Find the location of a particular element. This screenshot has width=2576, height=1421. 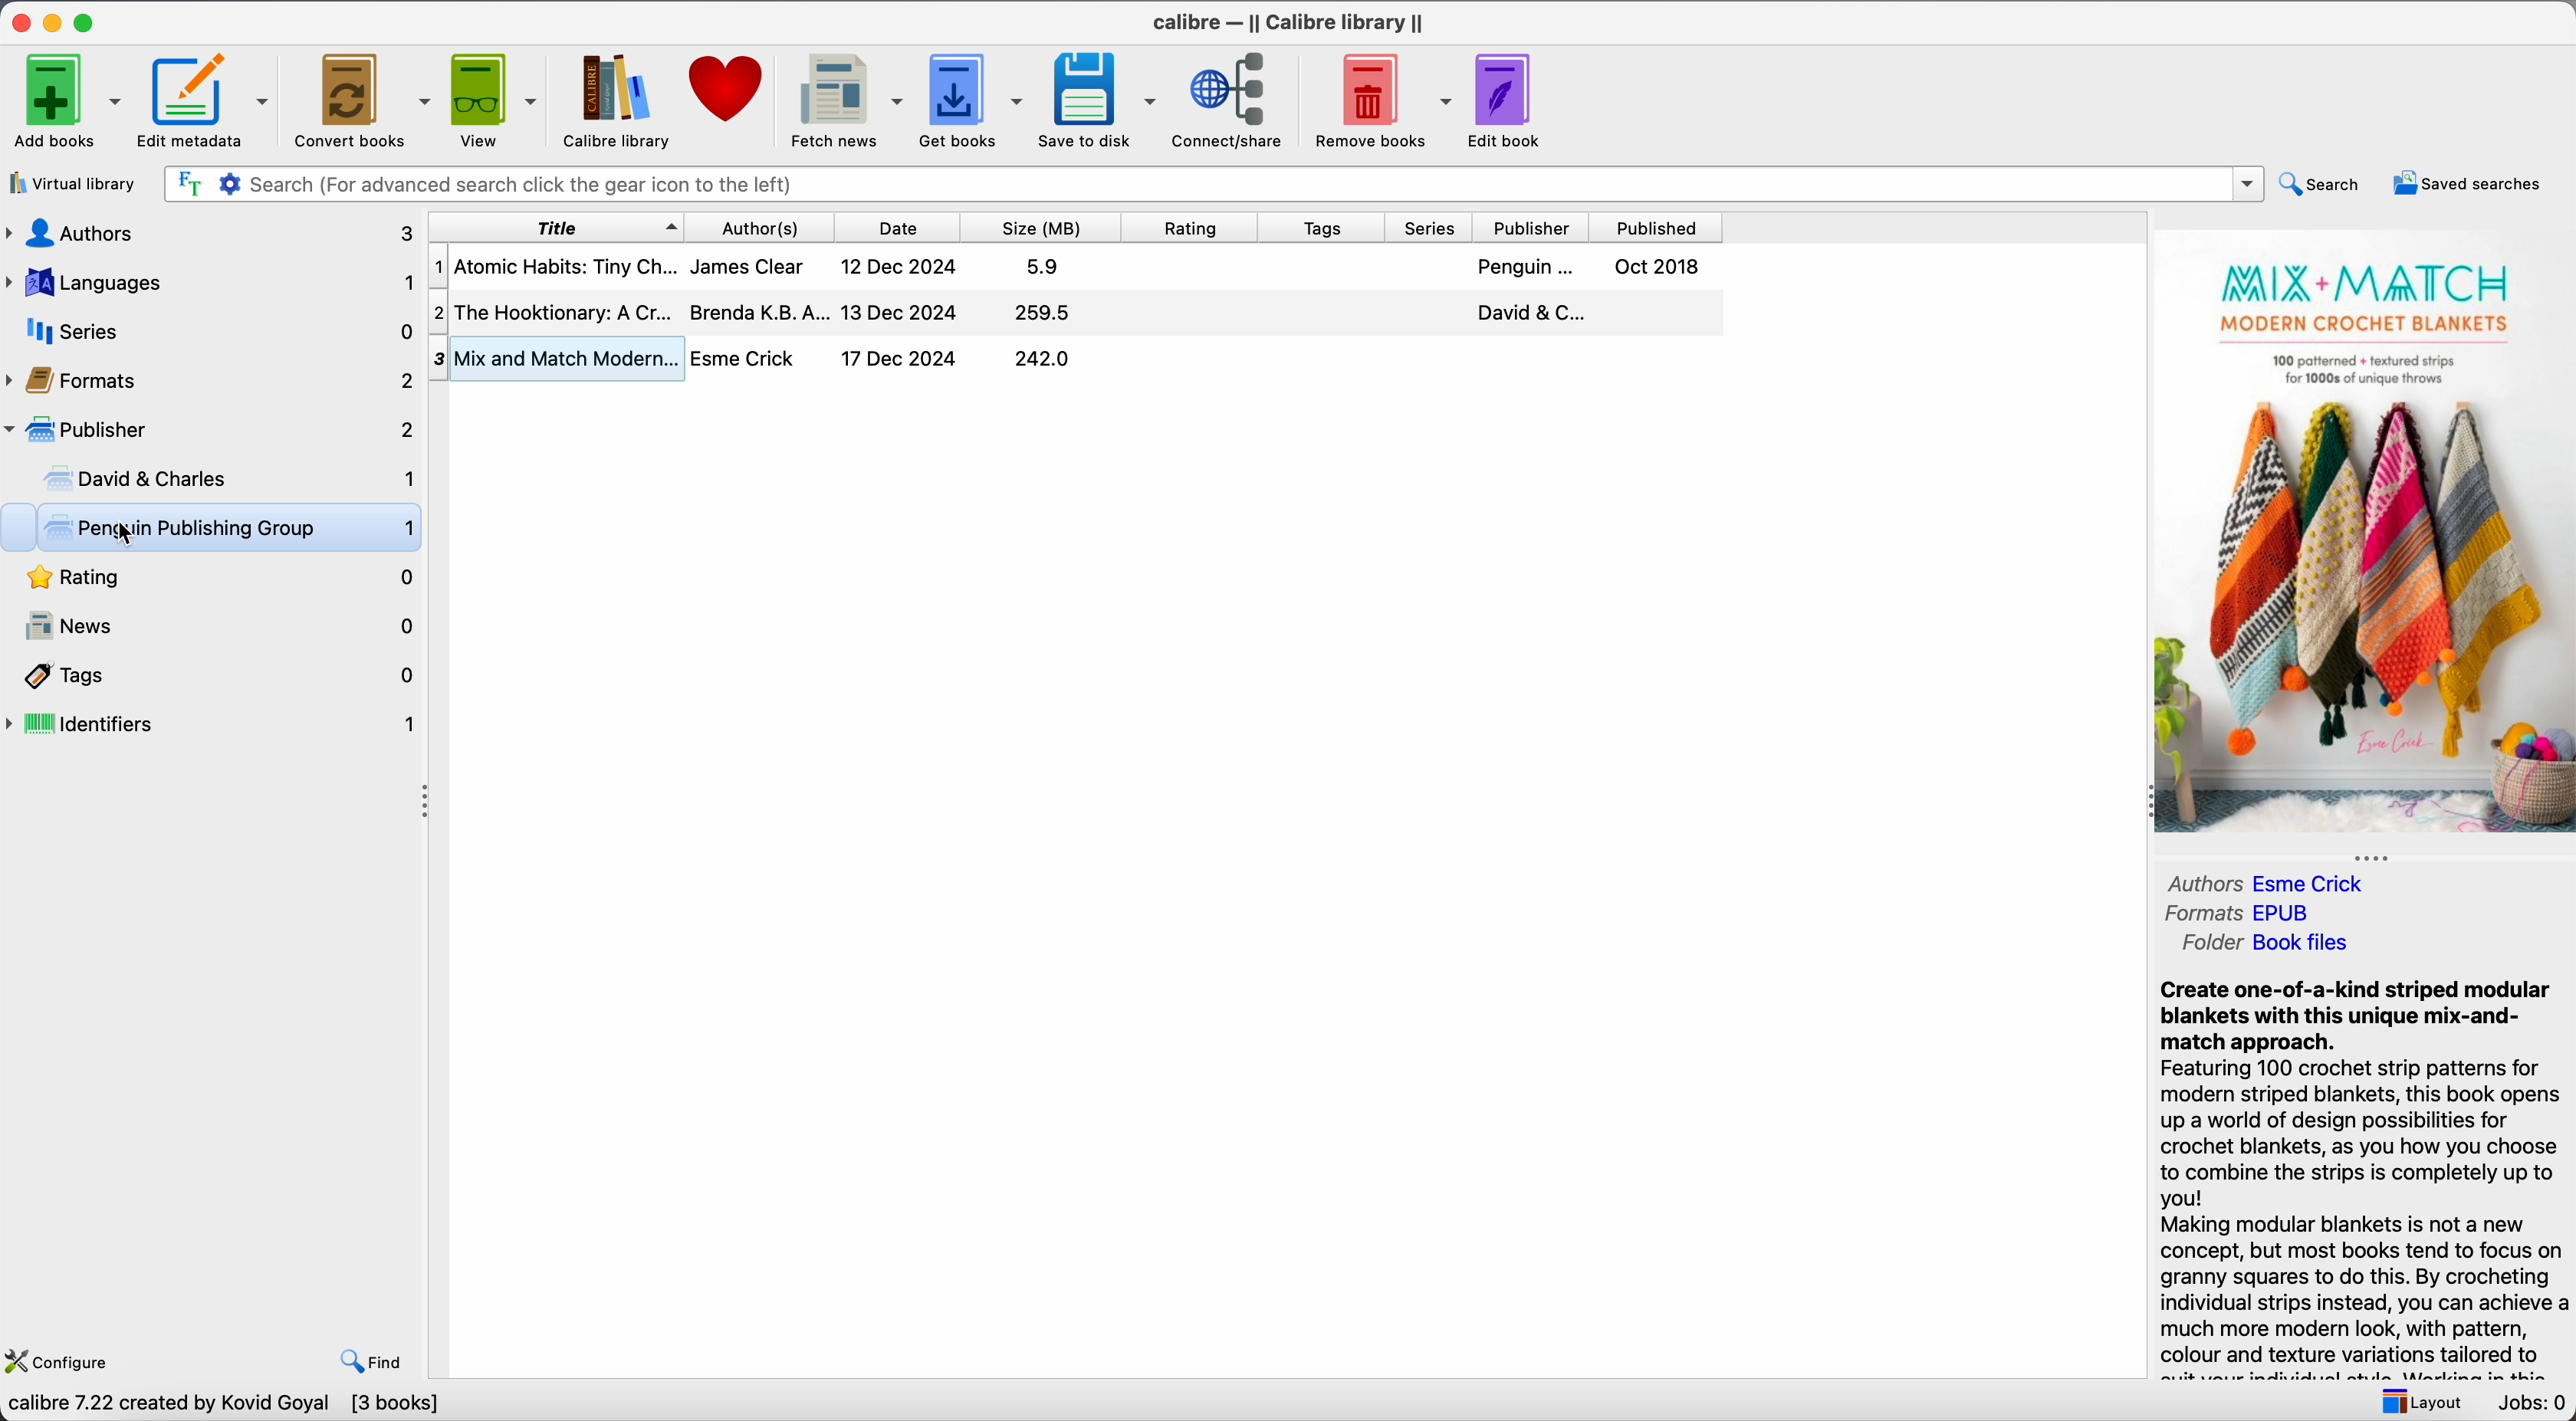

formats is located at coordinates (211, 377).